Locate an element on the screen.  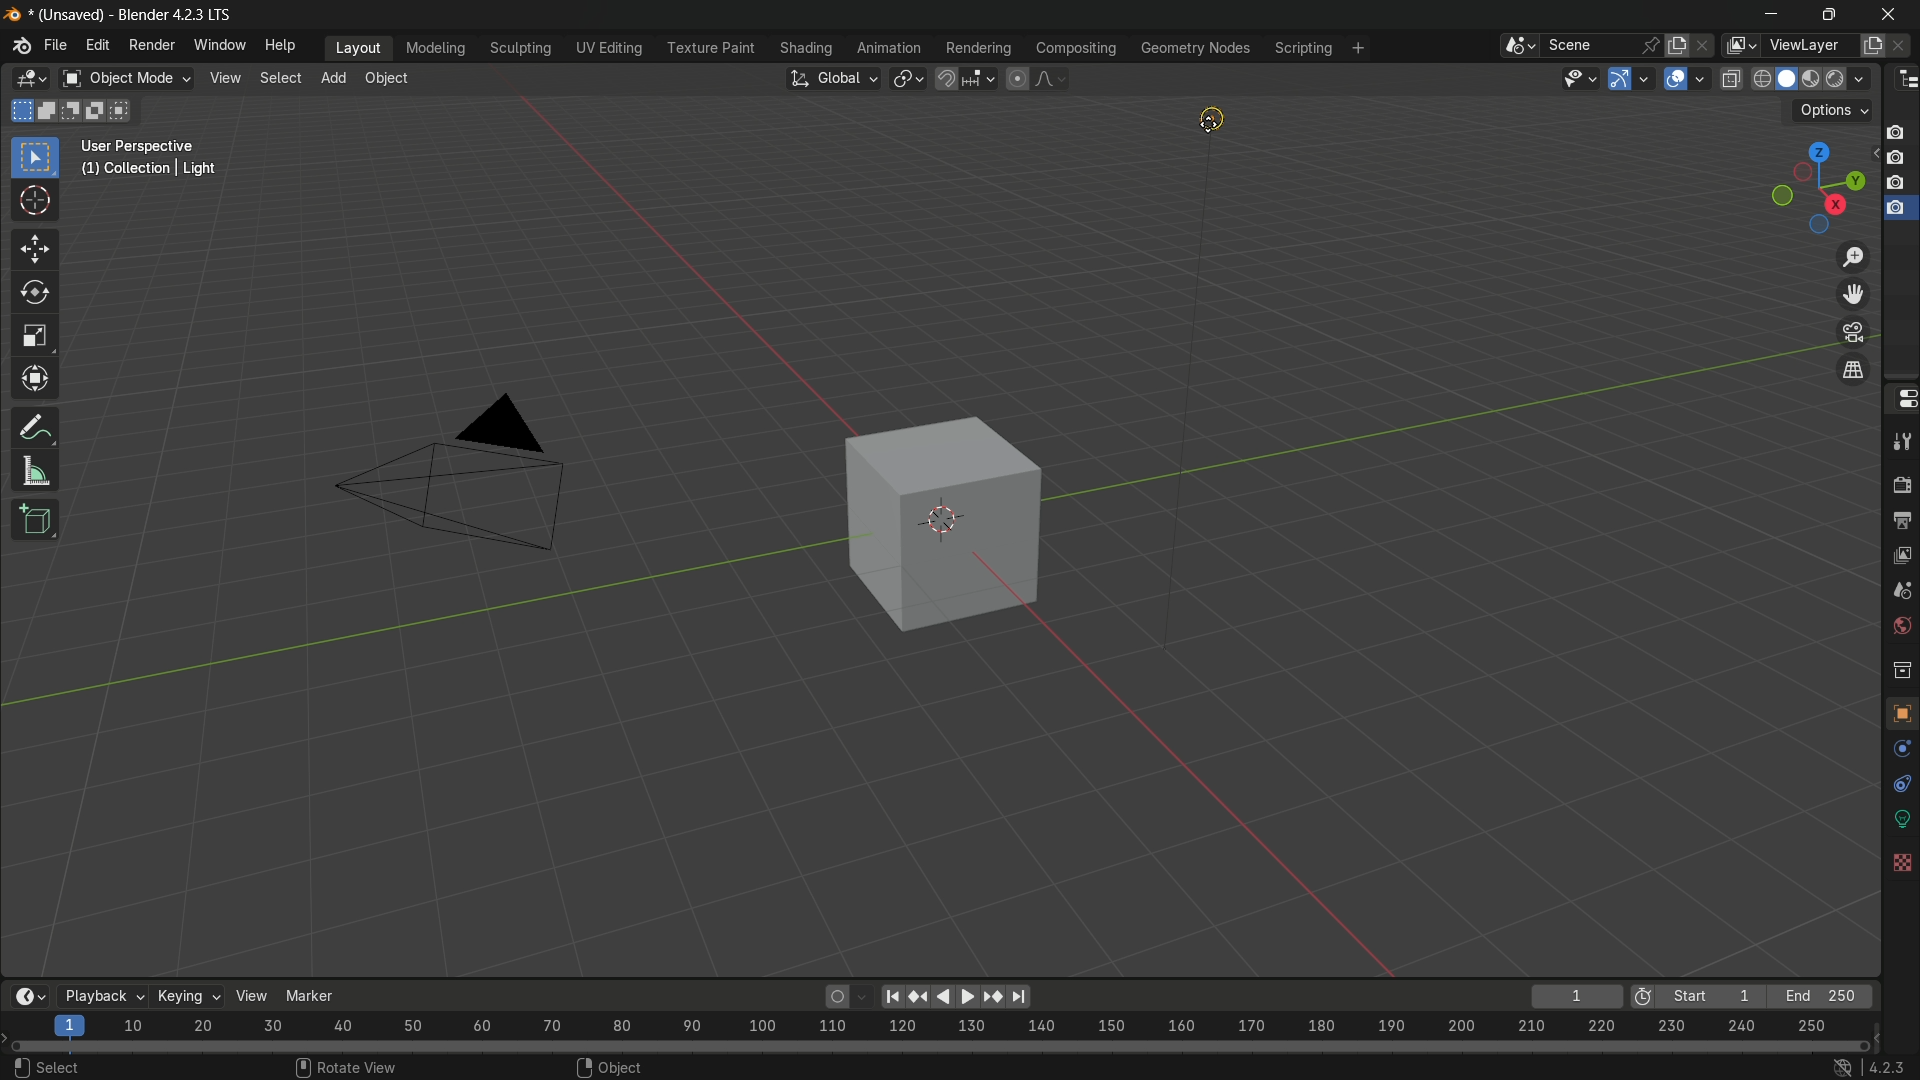
render menu is located at coordinates (153, 45).